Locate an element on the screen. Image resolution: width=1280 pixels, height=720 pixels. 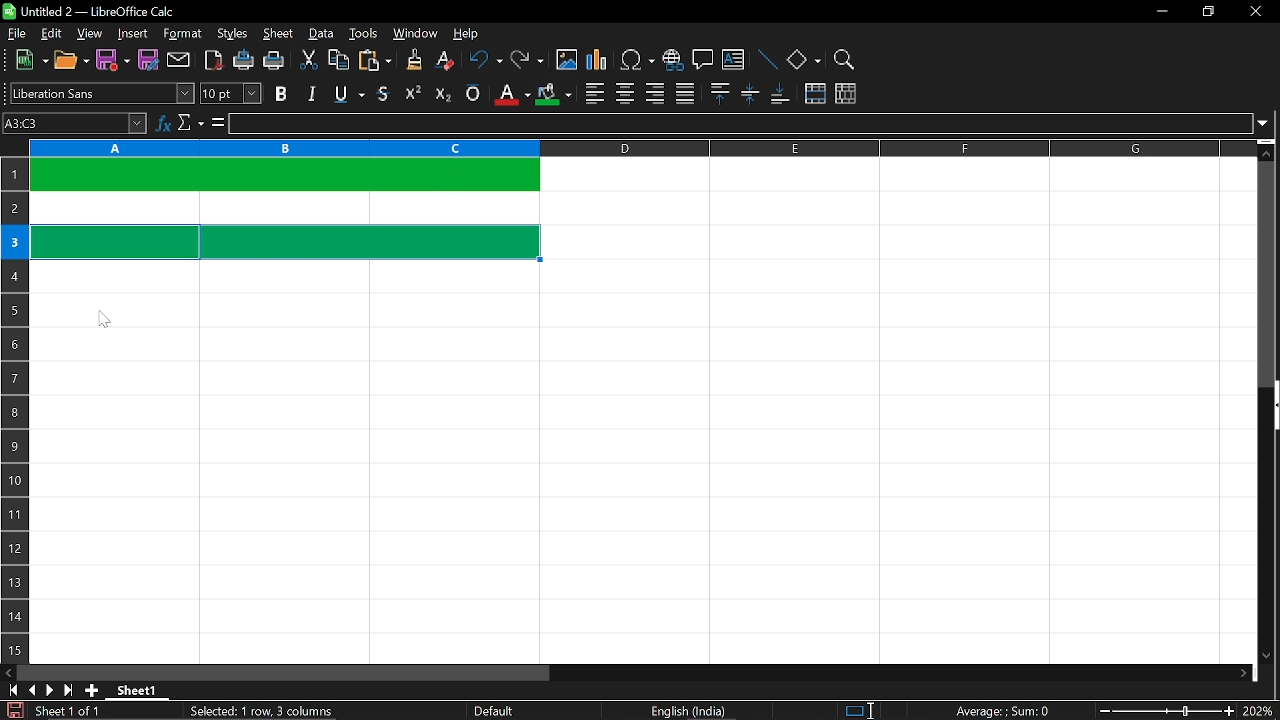
formula is located at coordinates (216, 123).